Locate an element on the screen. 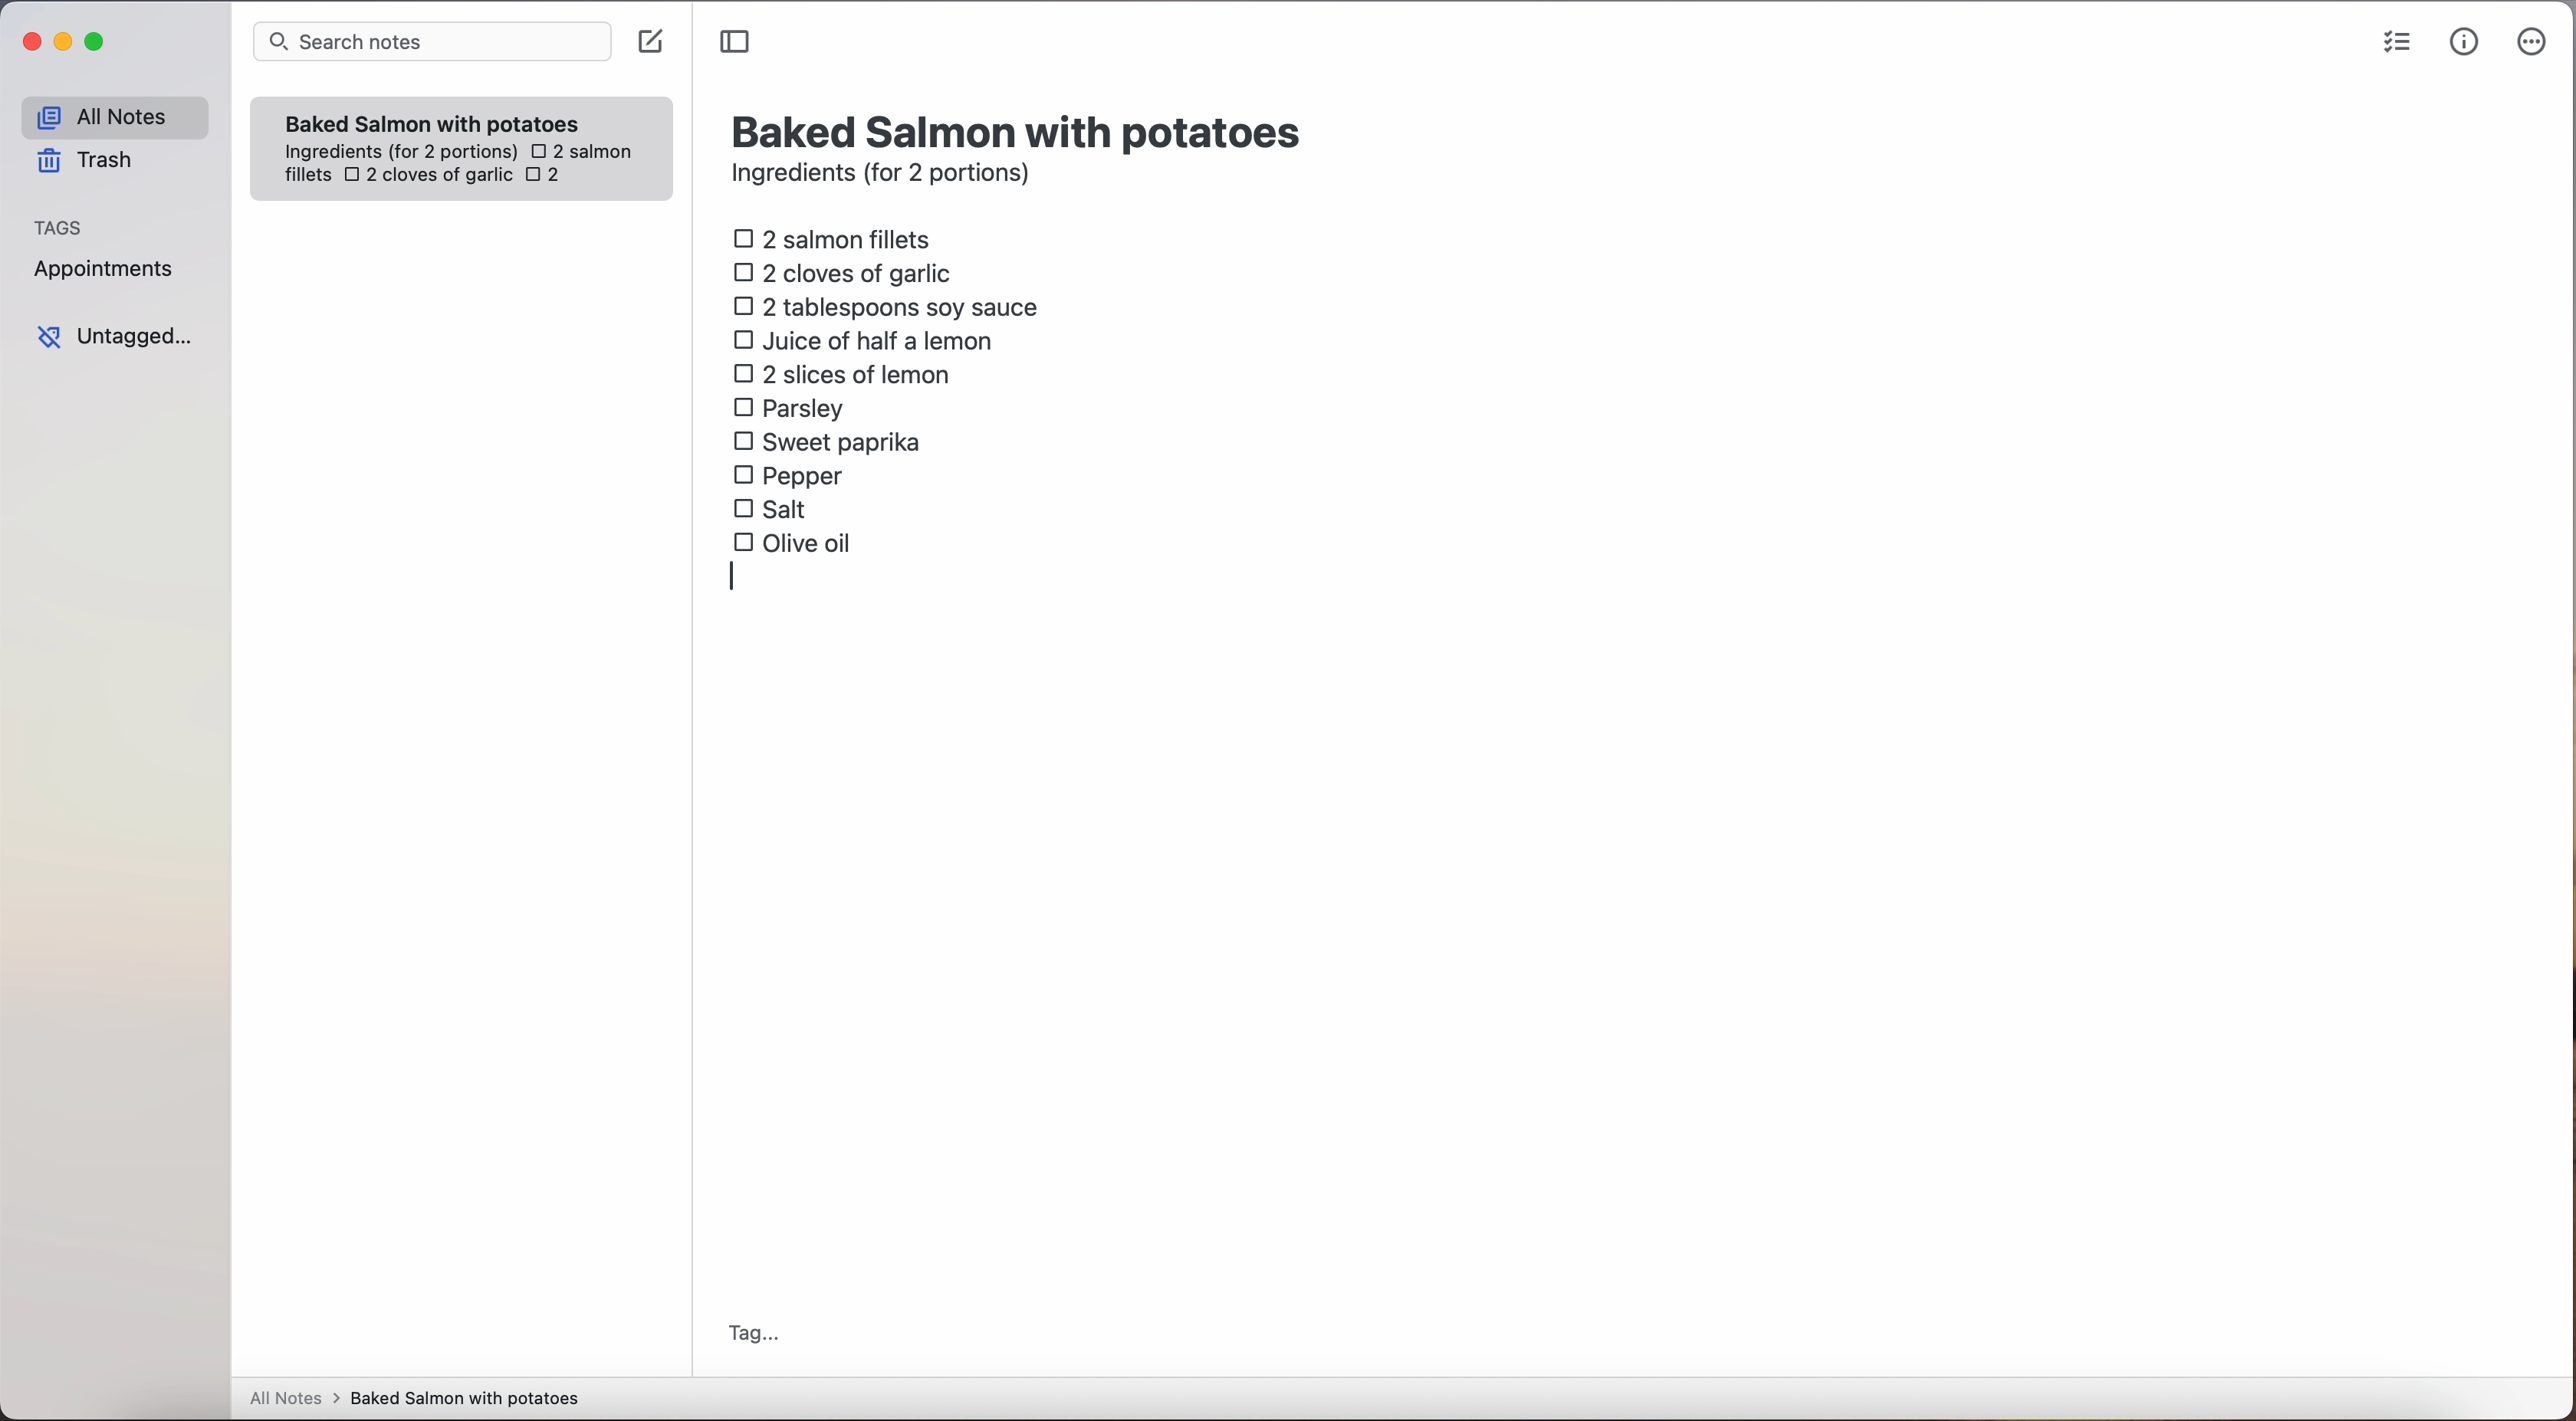 Image resolution: width=2576 pixels, height=1421 pixels. sweet paprika is located at coordinates (831, 443).